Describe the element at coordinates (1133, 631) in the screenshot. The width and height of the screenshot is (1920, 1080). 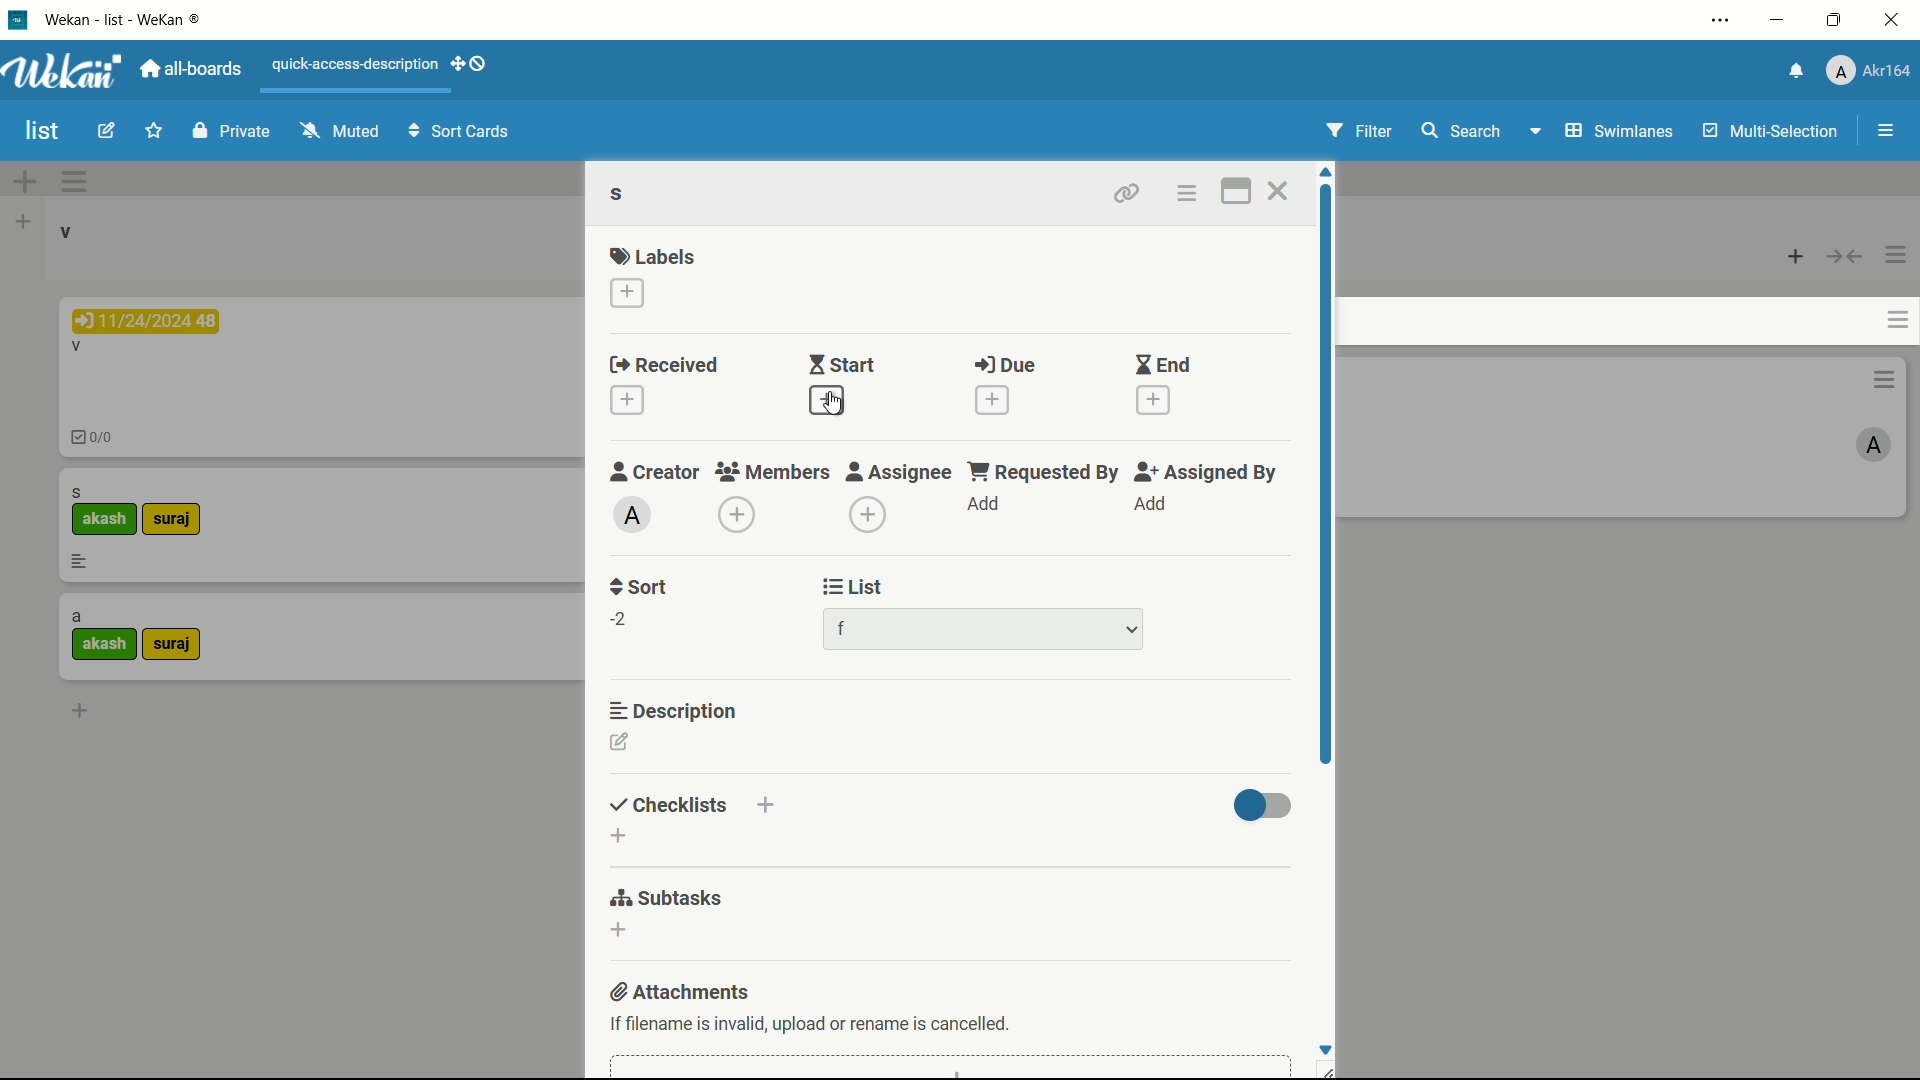
I see `dropdown` at that location.